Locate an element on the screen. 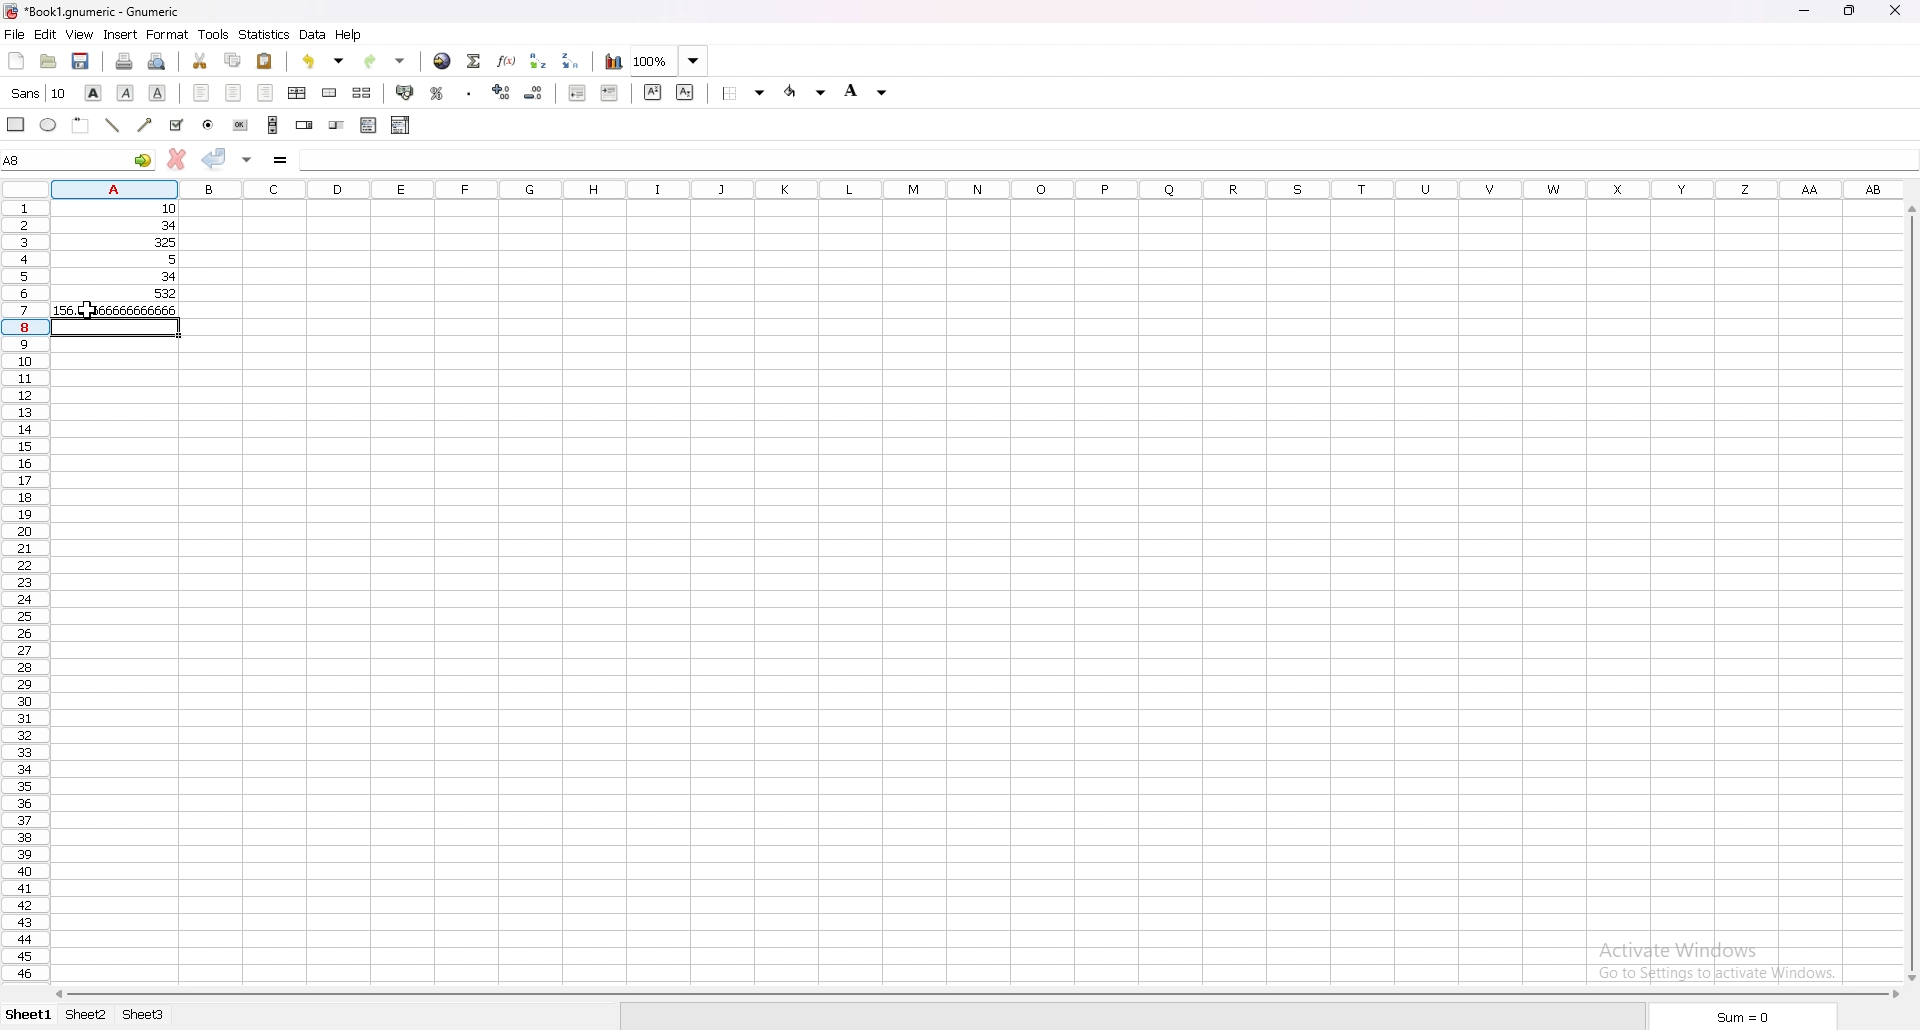  thousands separator is located at coordinates (468, 94).